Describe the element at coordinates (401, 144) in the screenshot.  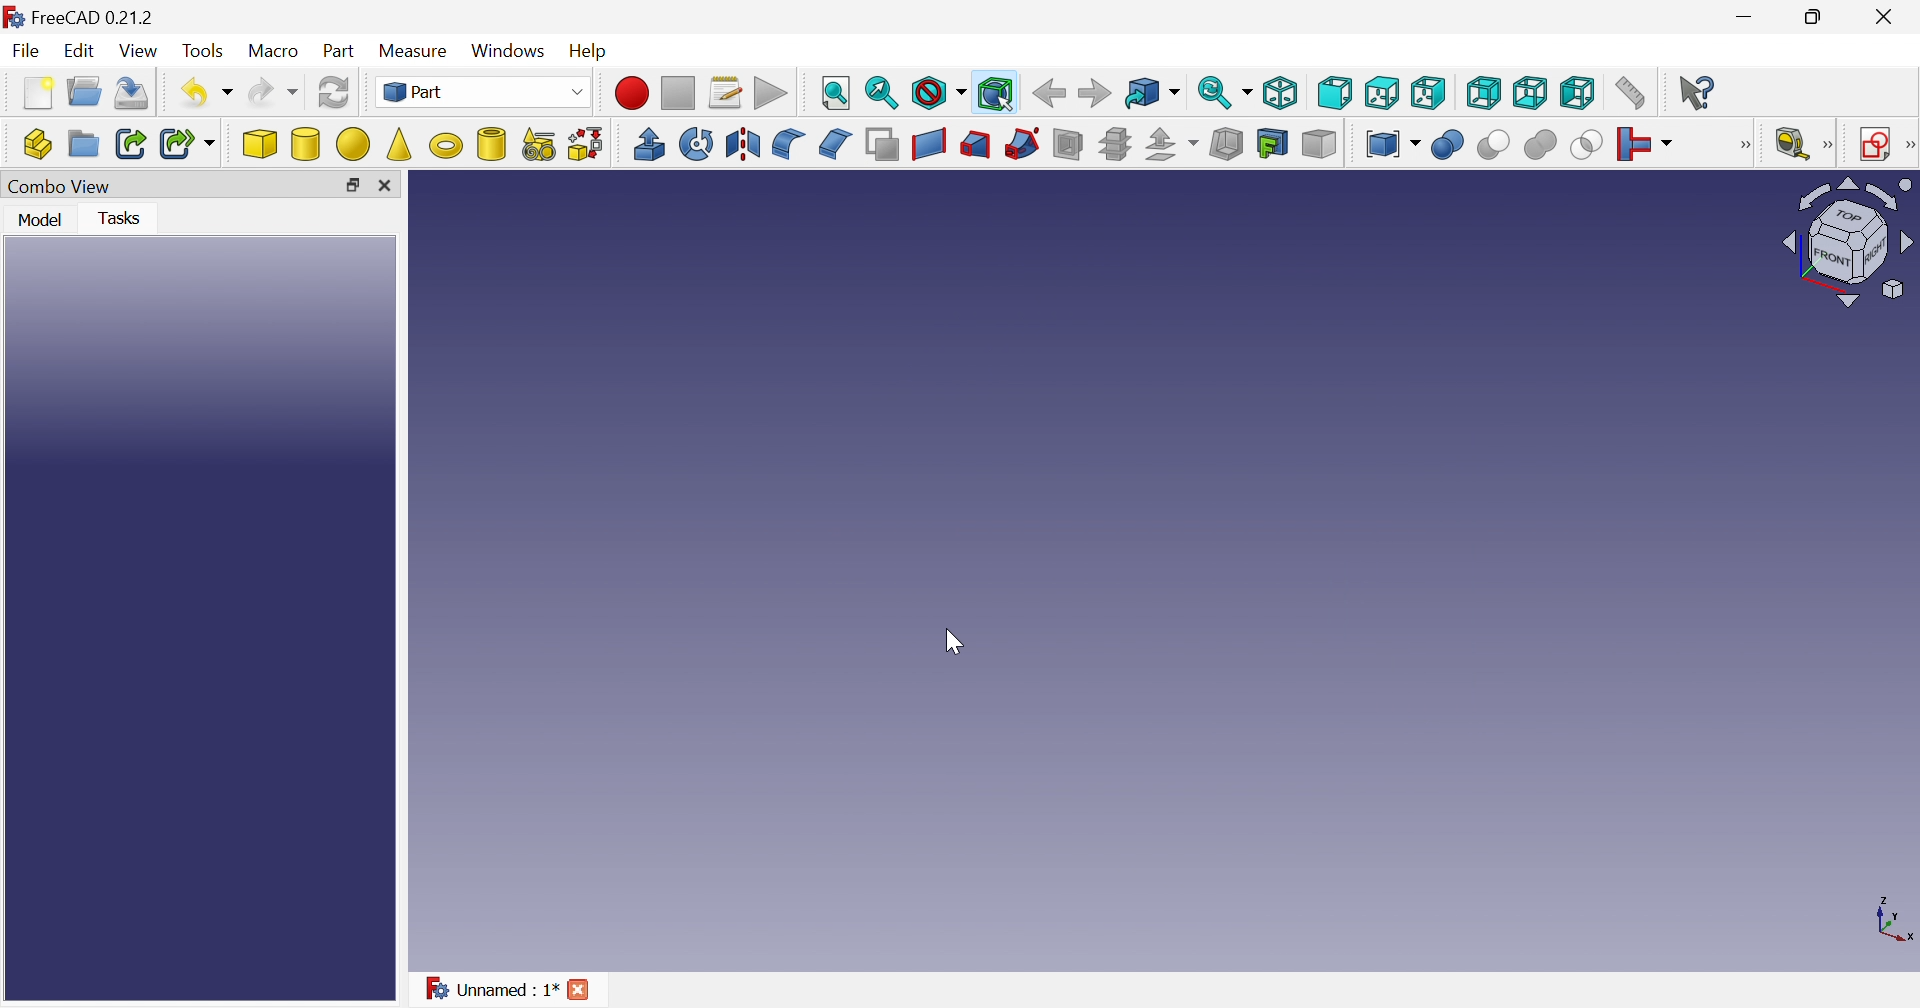
I see `Cone` at that location.